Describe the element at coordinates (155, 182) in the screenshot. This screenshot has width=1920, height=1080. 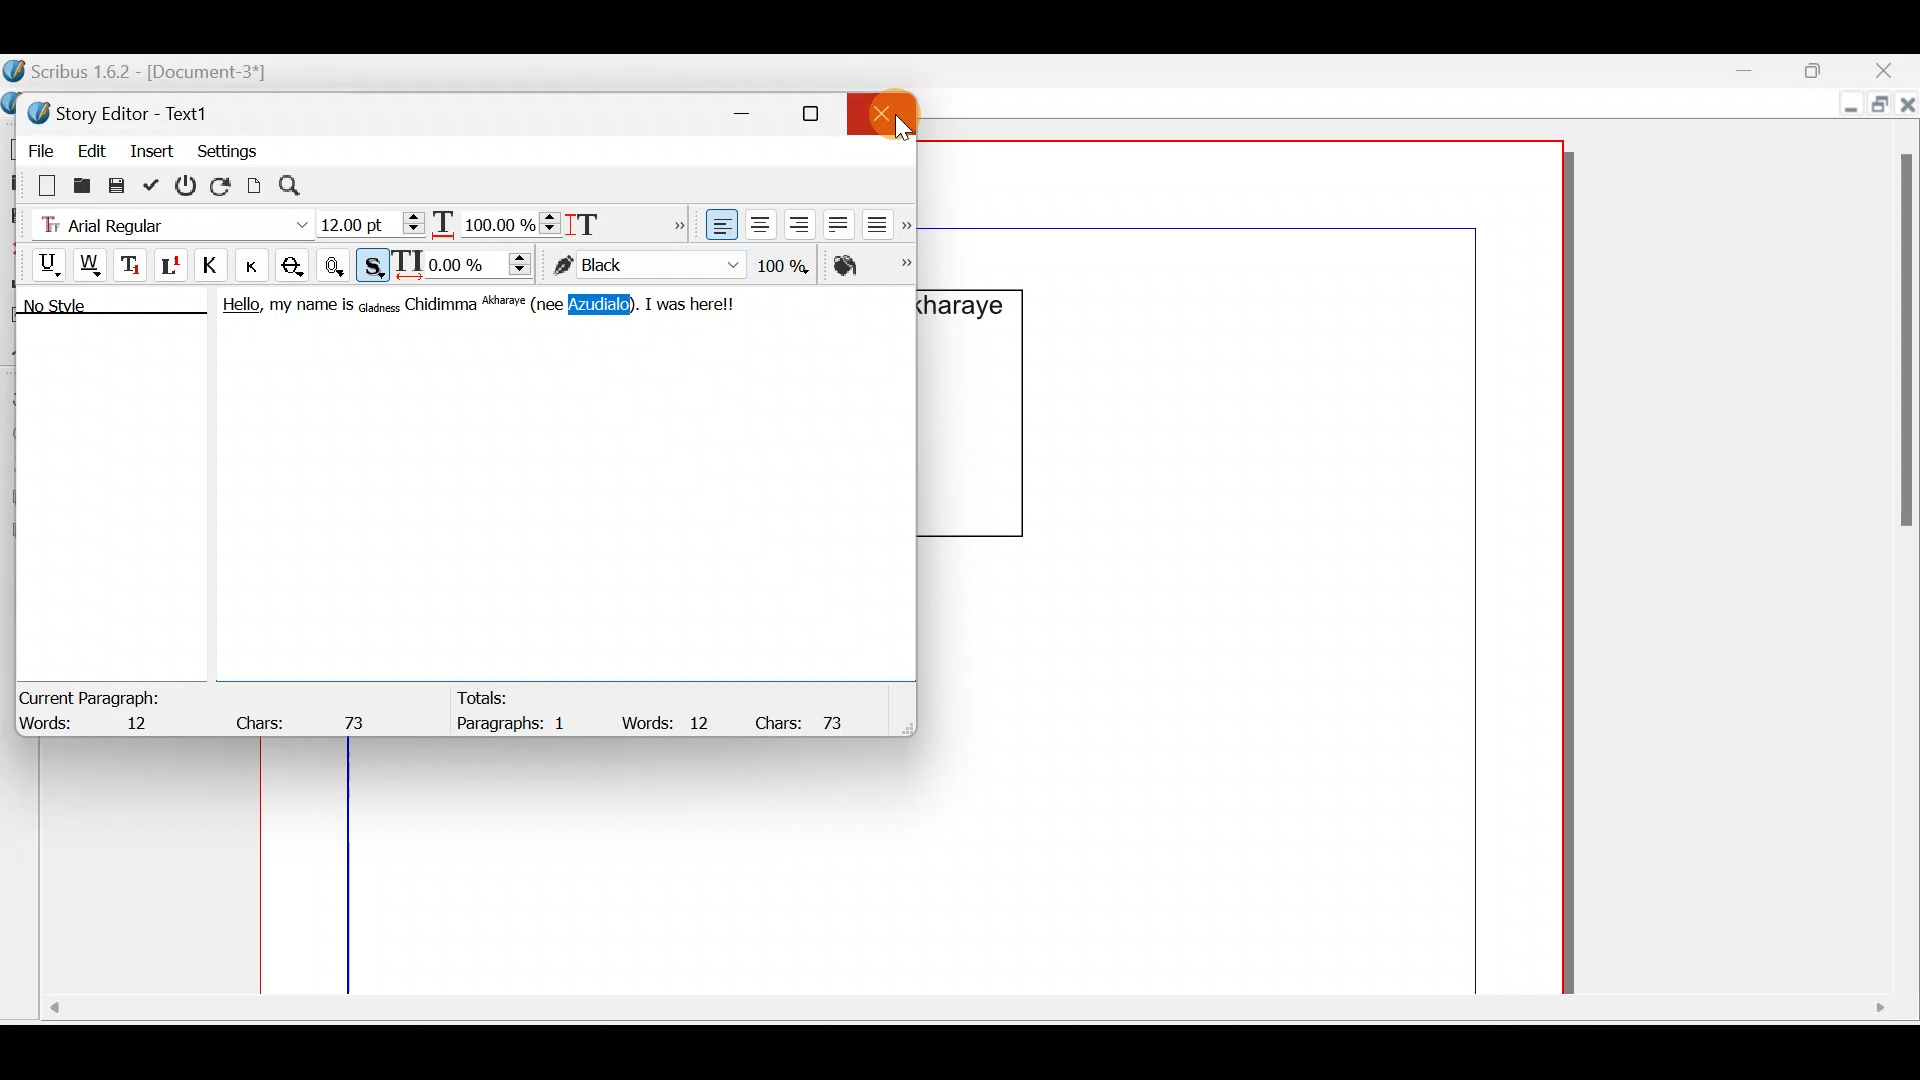
I see `Update text frame and exit` at that location.